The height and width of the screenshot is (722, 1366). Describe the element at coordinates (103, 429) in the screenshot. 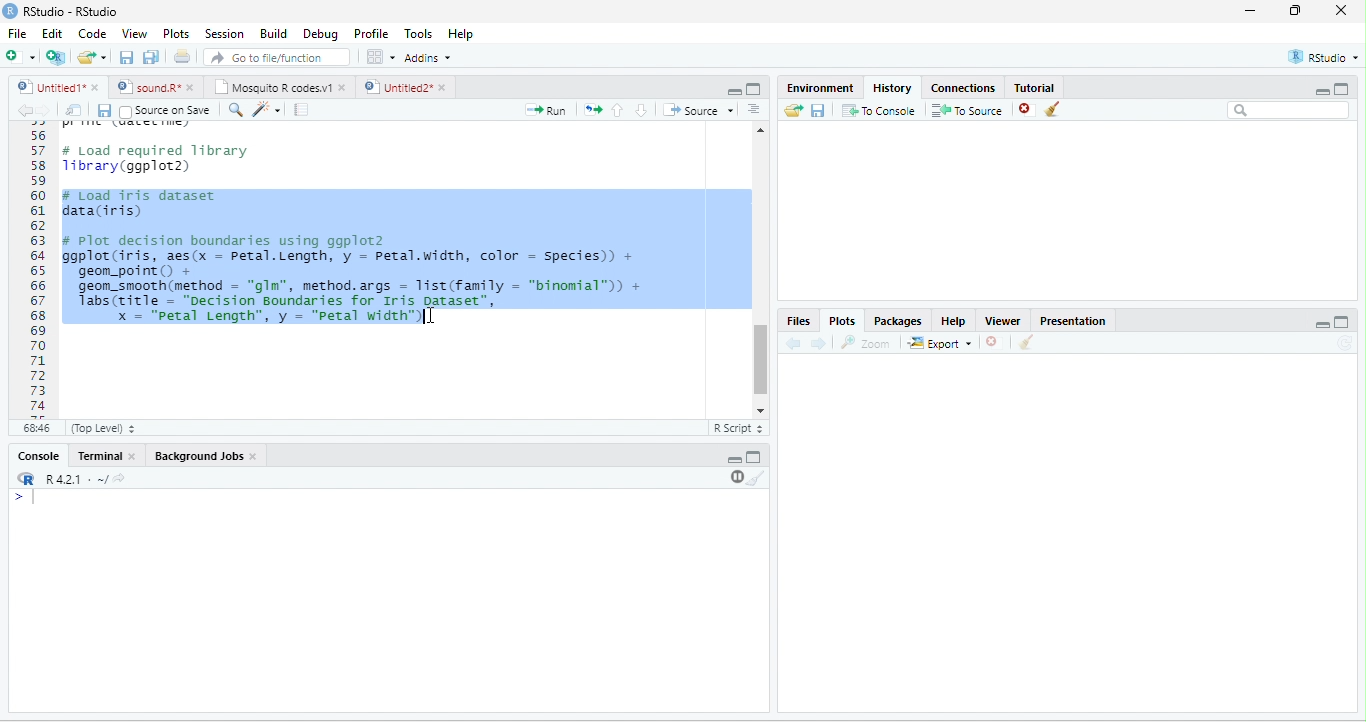

I see `Top Level` at that location.